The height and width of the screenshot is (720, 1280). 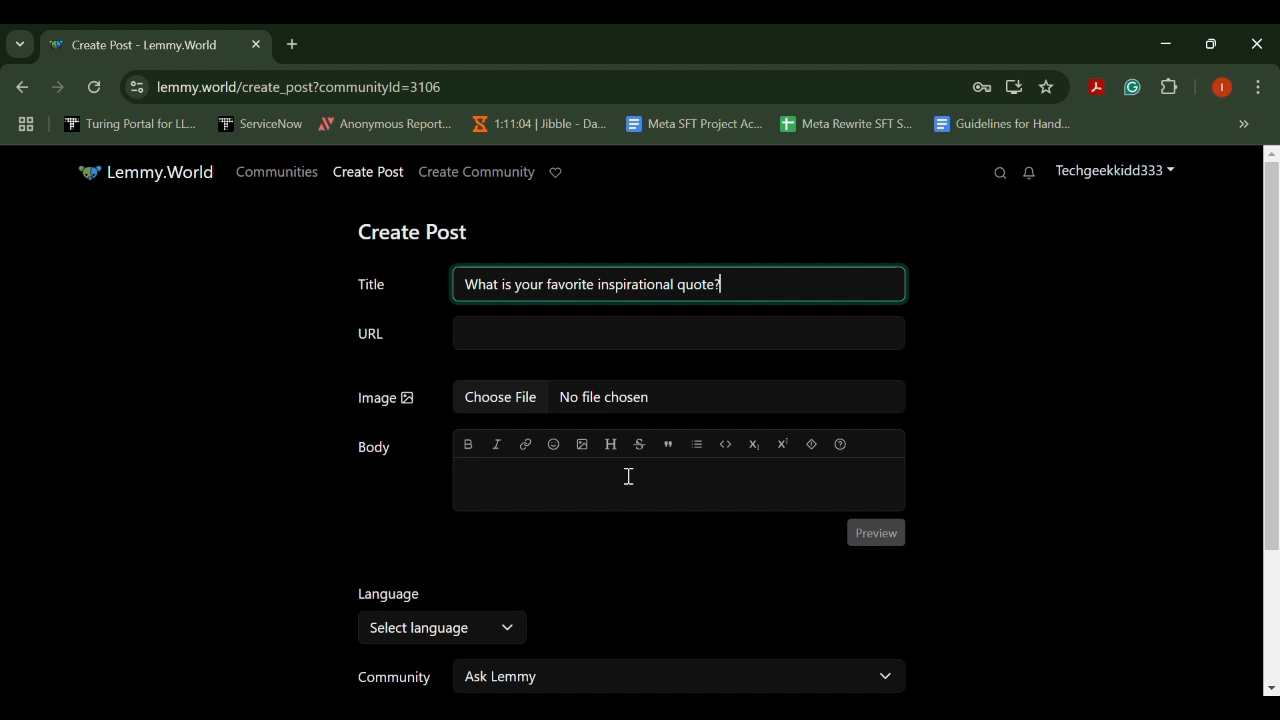 I want to click on 1:11:04 | Jibble - Da..., so click(x=538, y=124).